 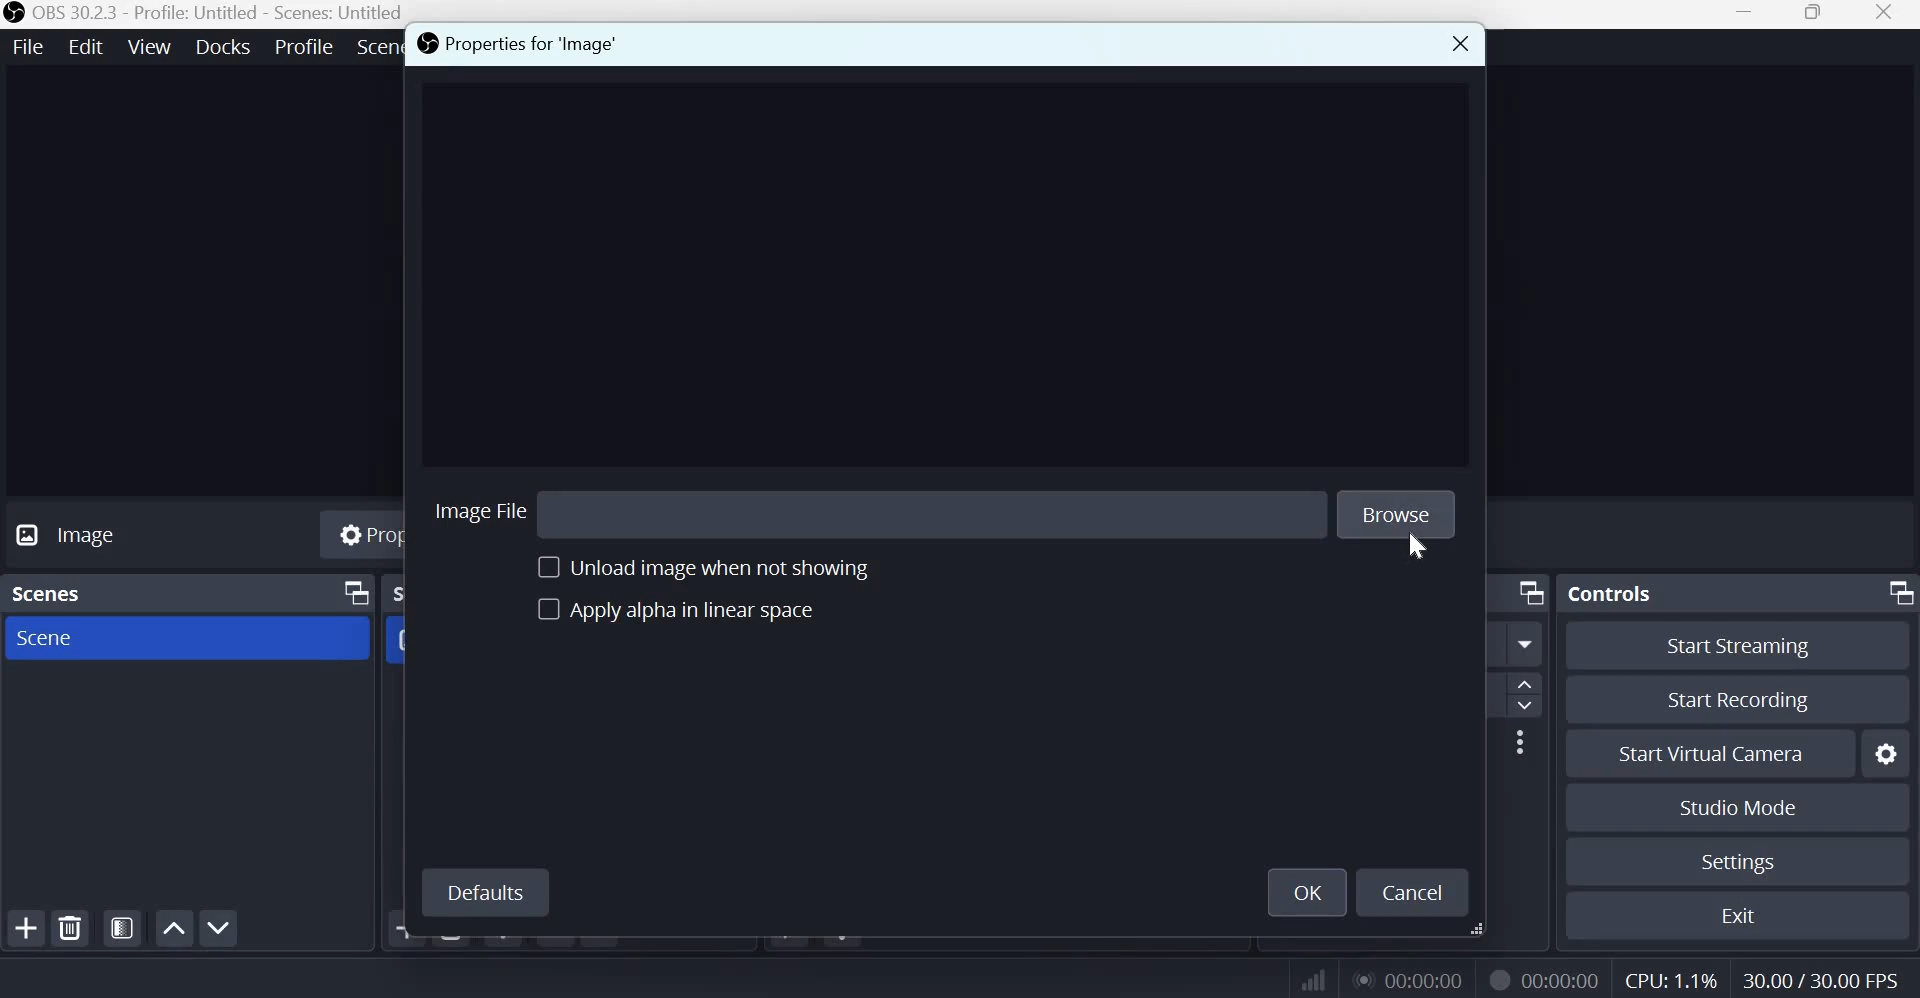 What do you see at coordinates (1305, 890) in the screenshot?
I see `ok` at bounding box center [1305, 890].